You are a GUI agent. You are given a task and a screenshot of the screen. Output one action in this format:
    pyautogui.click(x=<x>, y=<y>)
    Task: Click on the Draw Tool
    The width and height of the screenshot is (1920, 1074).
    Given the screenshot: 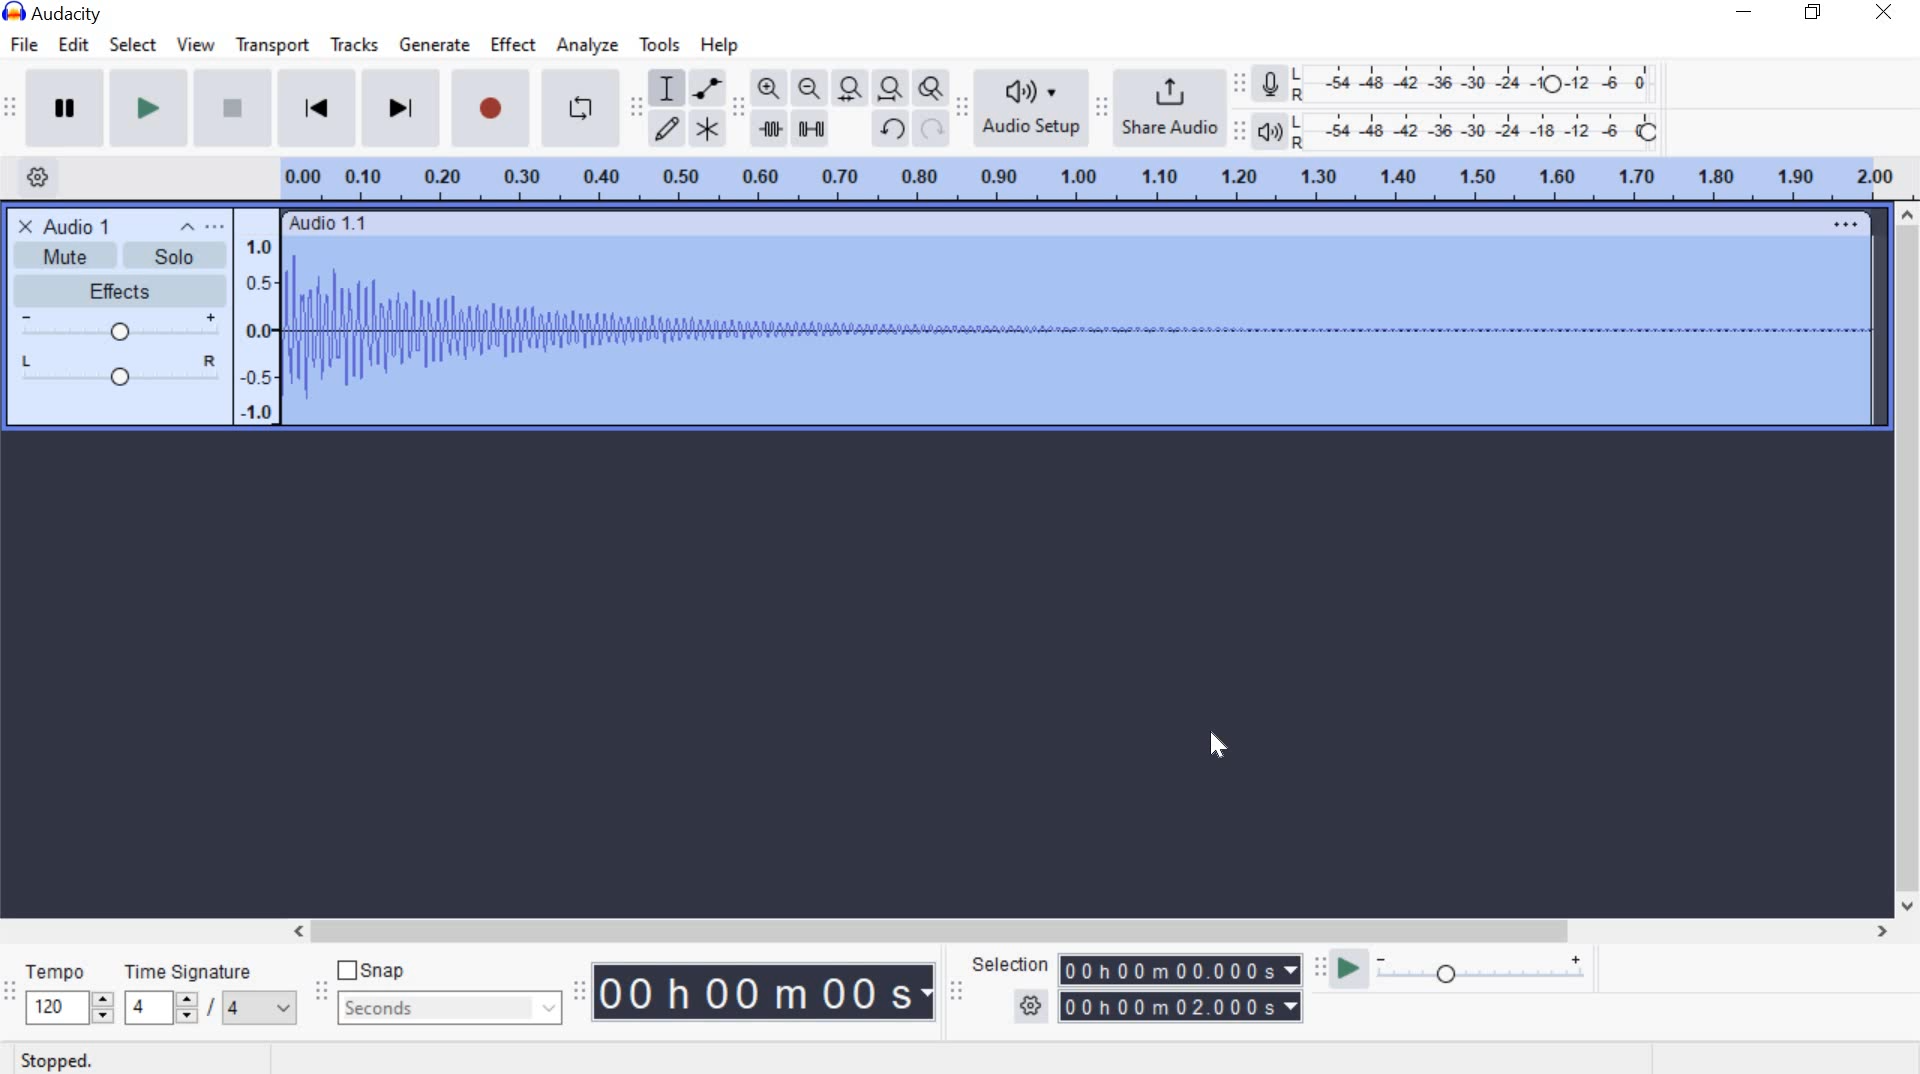 What is the action you would take?
    pyautogui.click(x=665, y=130)
    